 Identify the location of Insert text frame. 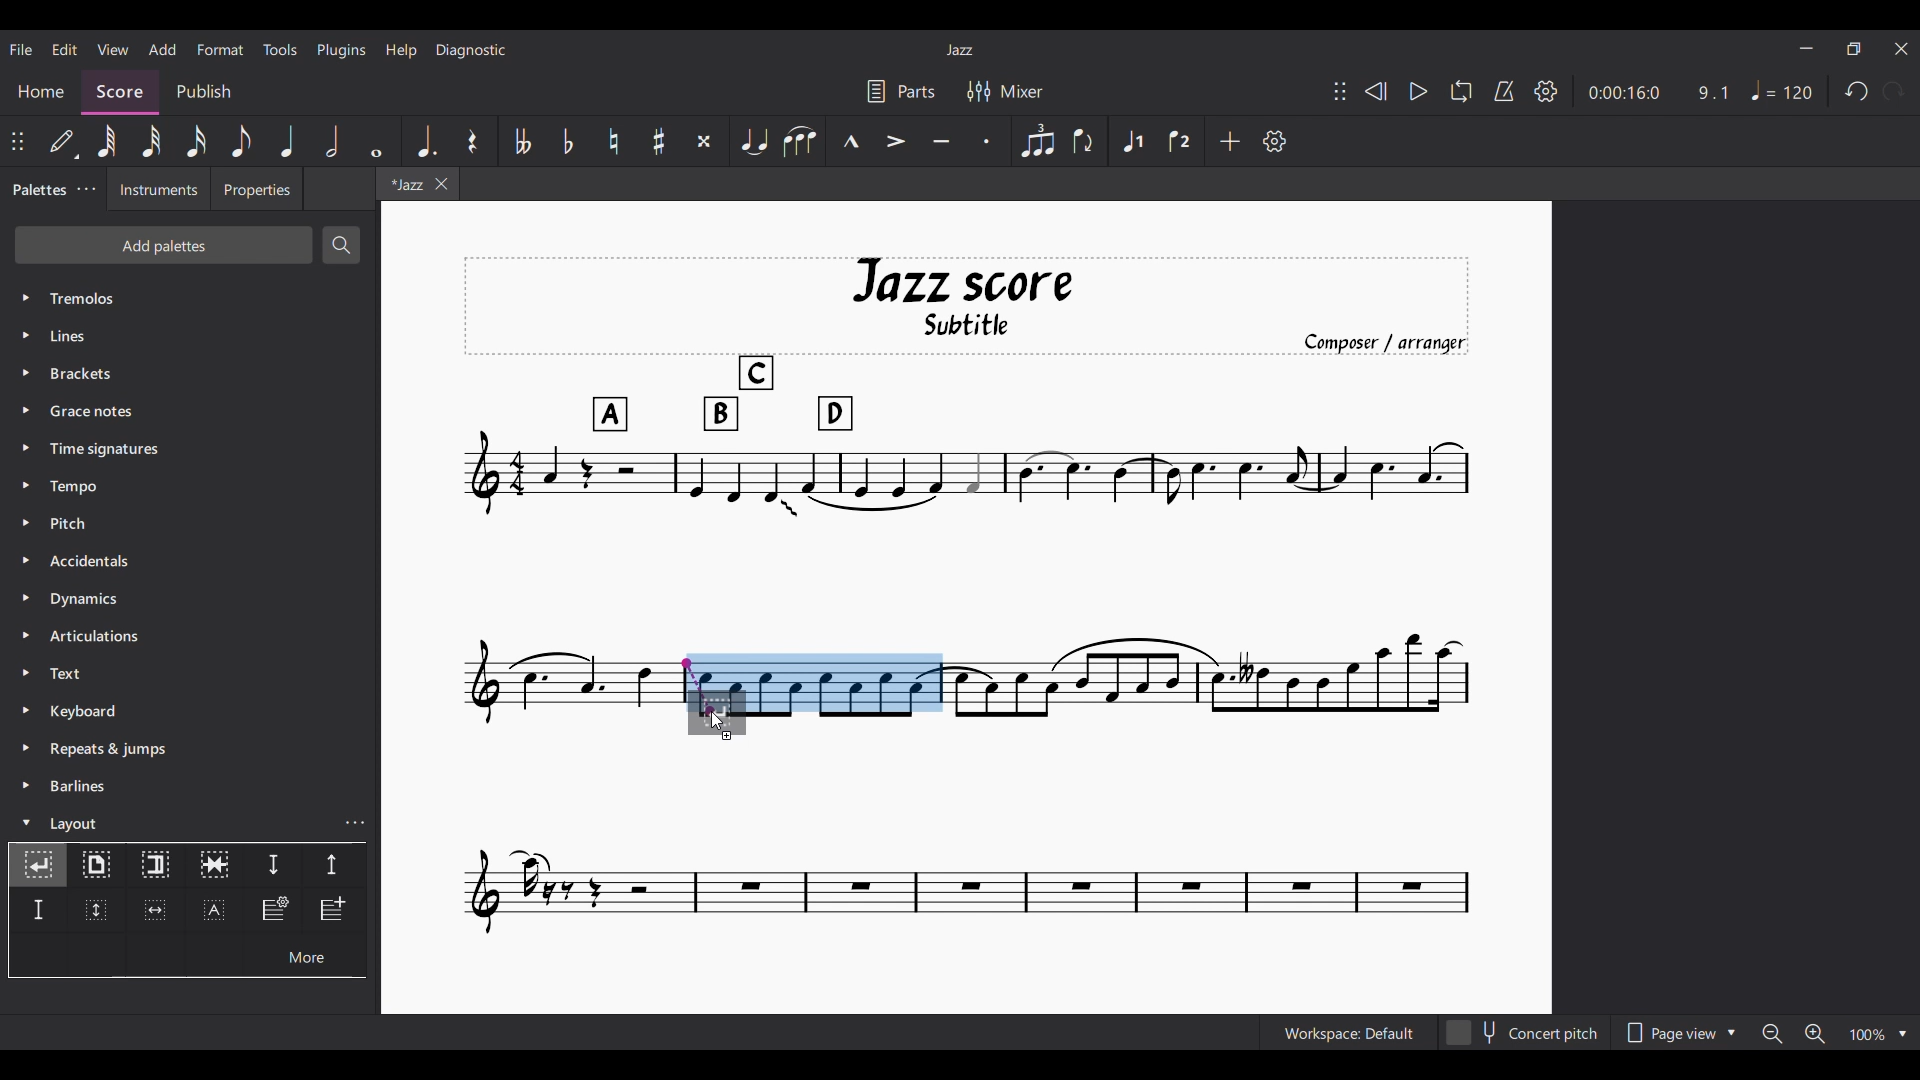
(214, 910).